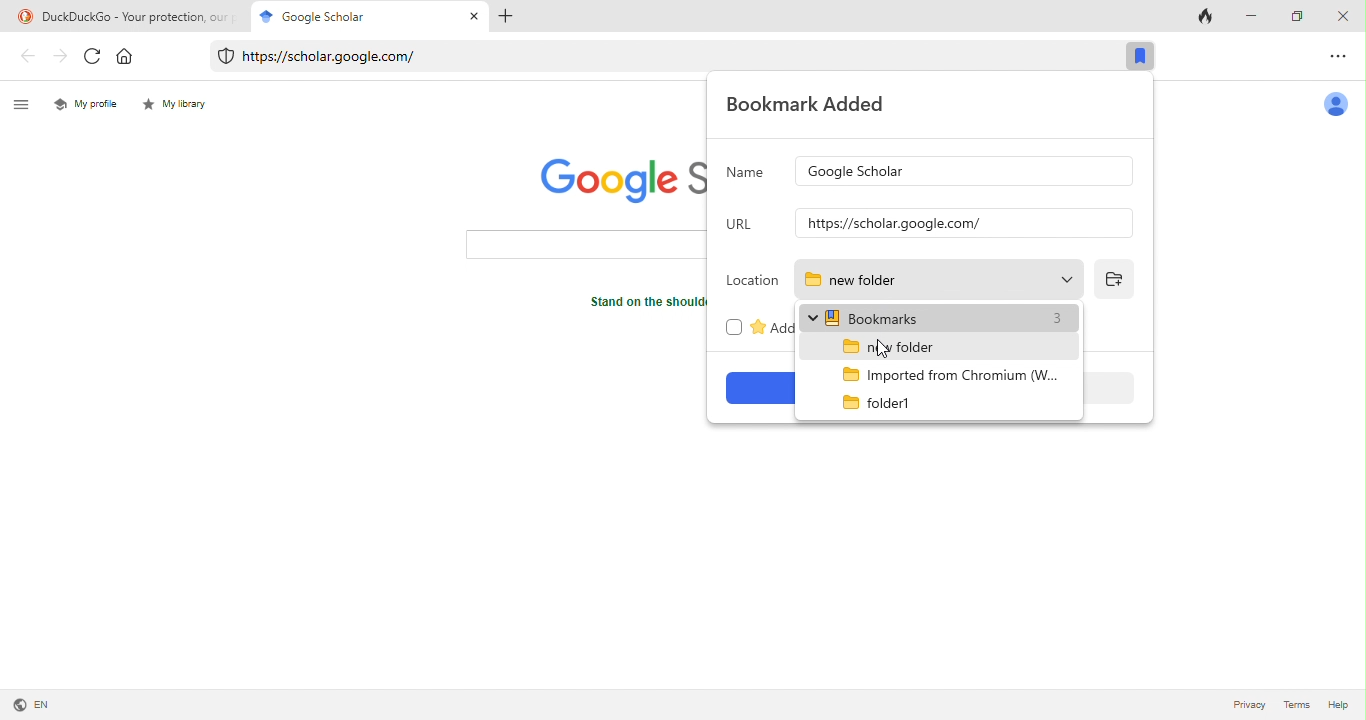 The height and width of the screenshot is (720, 1366). Describe the element at coordinates (1346, 15) in the screenshot. I see `close` at that location.